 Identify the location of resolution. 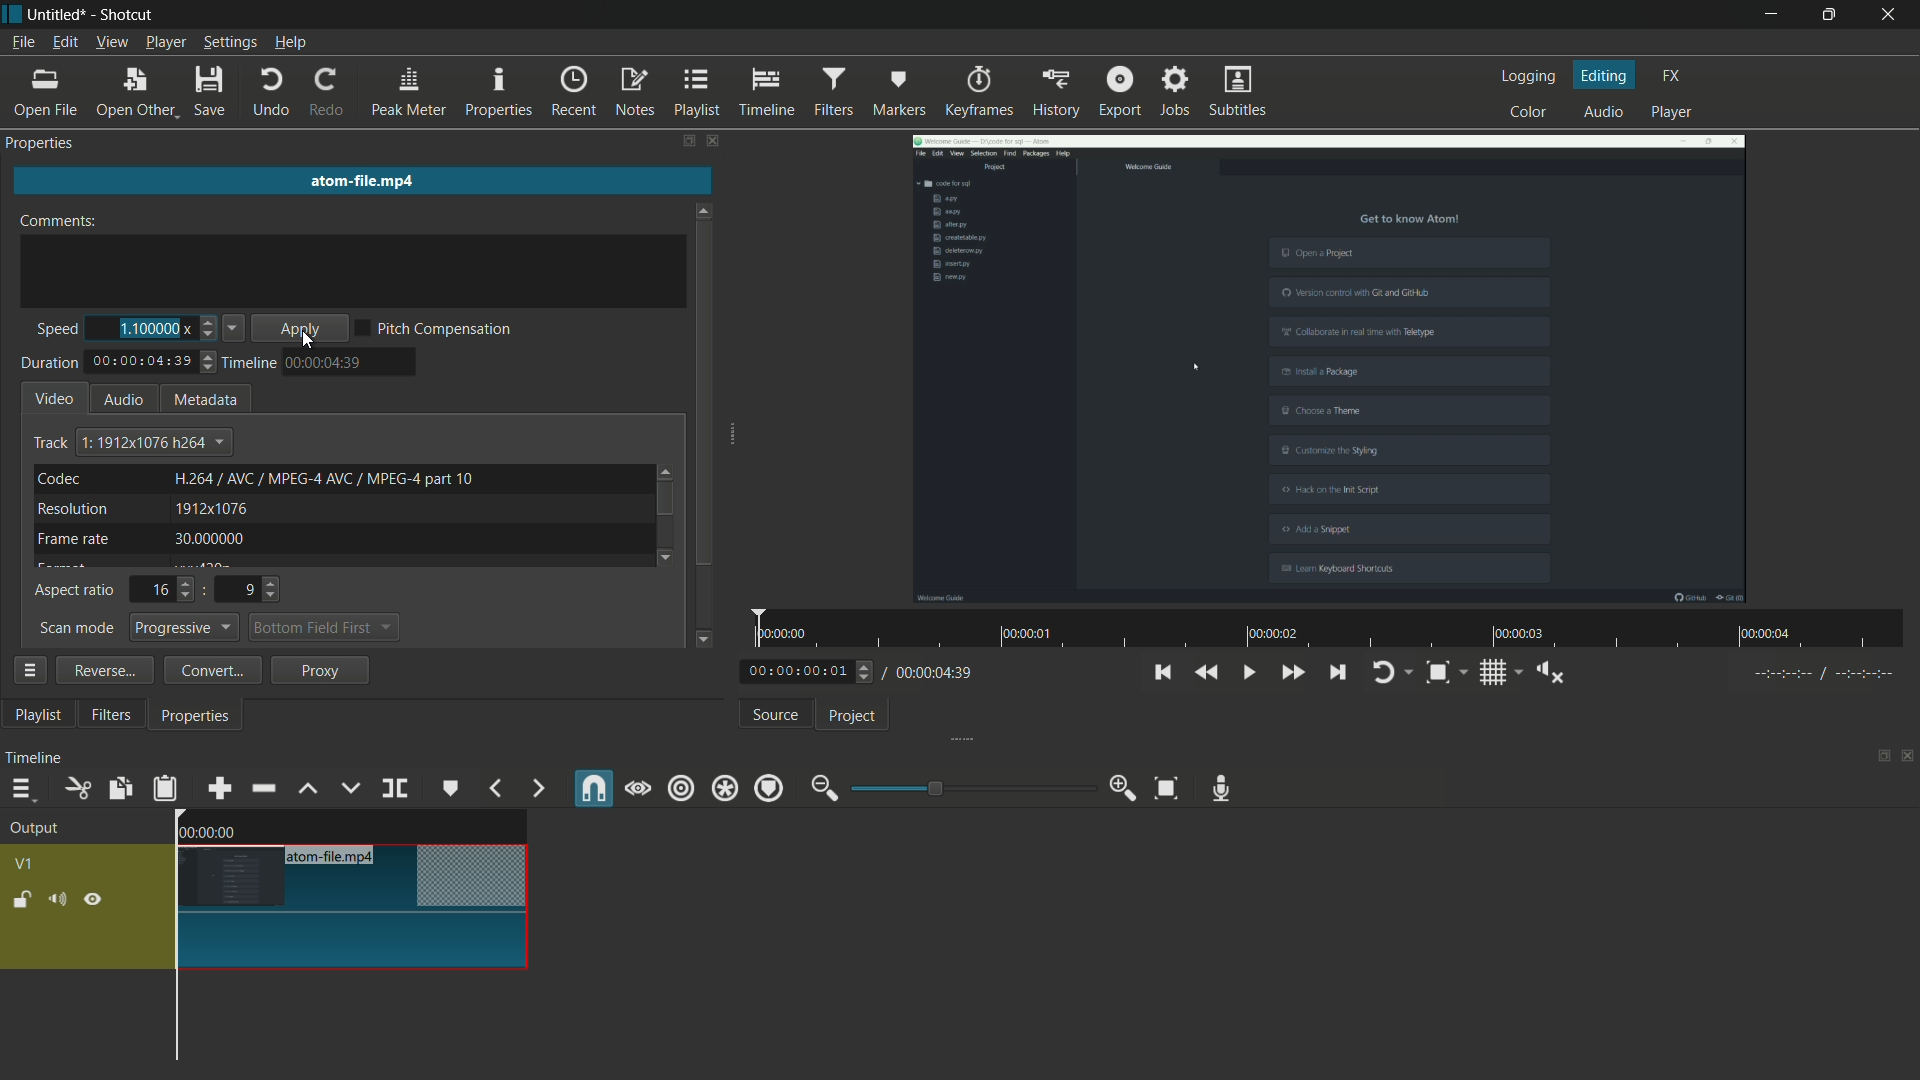
(74, 510).